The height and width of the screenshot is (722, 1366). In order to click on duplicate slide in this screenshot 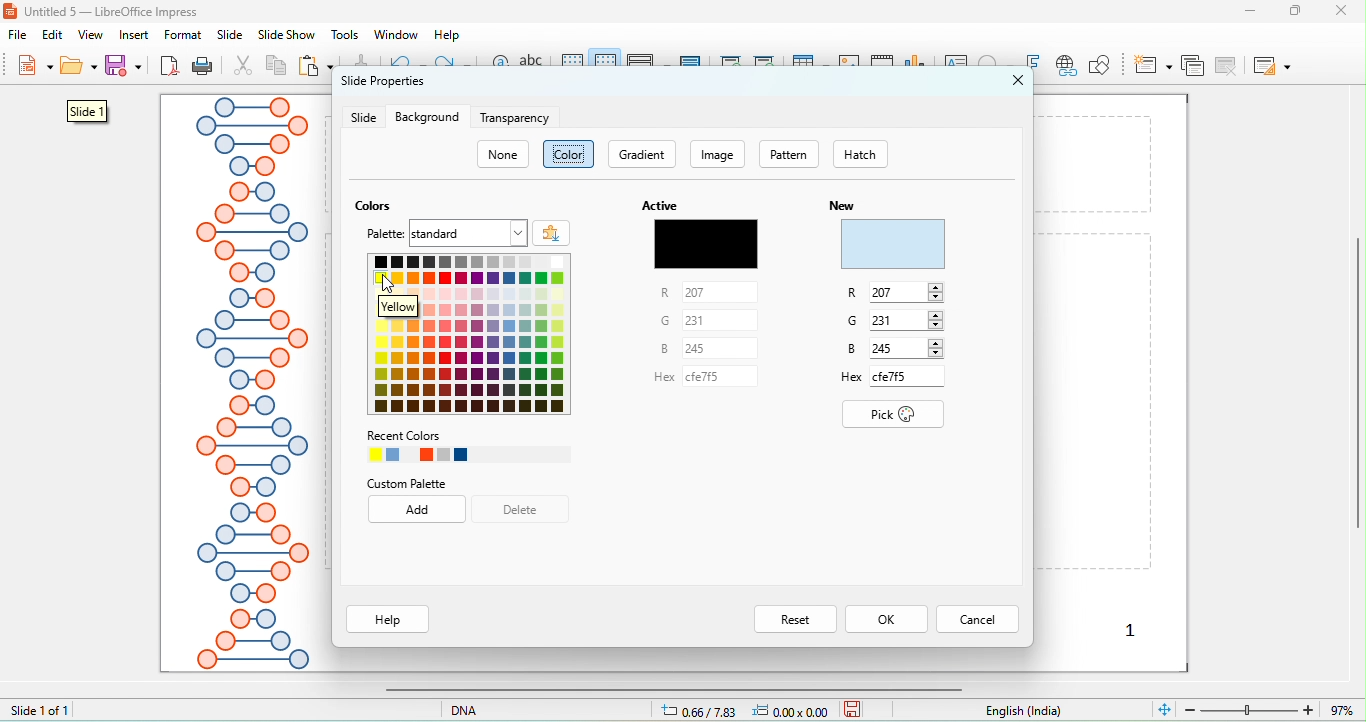, I will do `click(1192, 65)`.